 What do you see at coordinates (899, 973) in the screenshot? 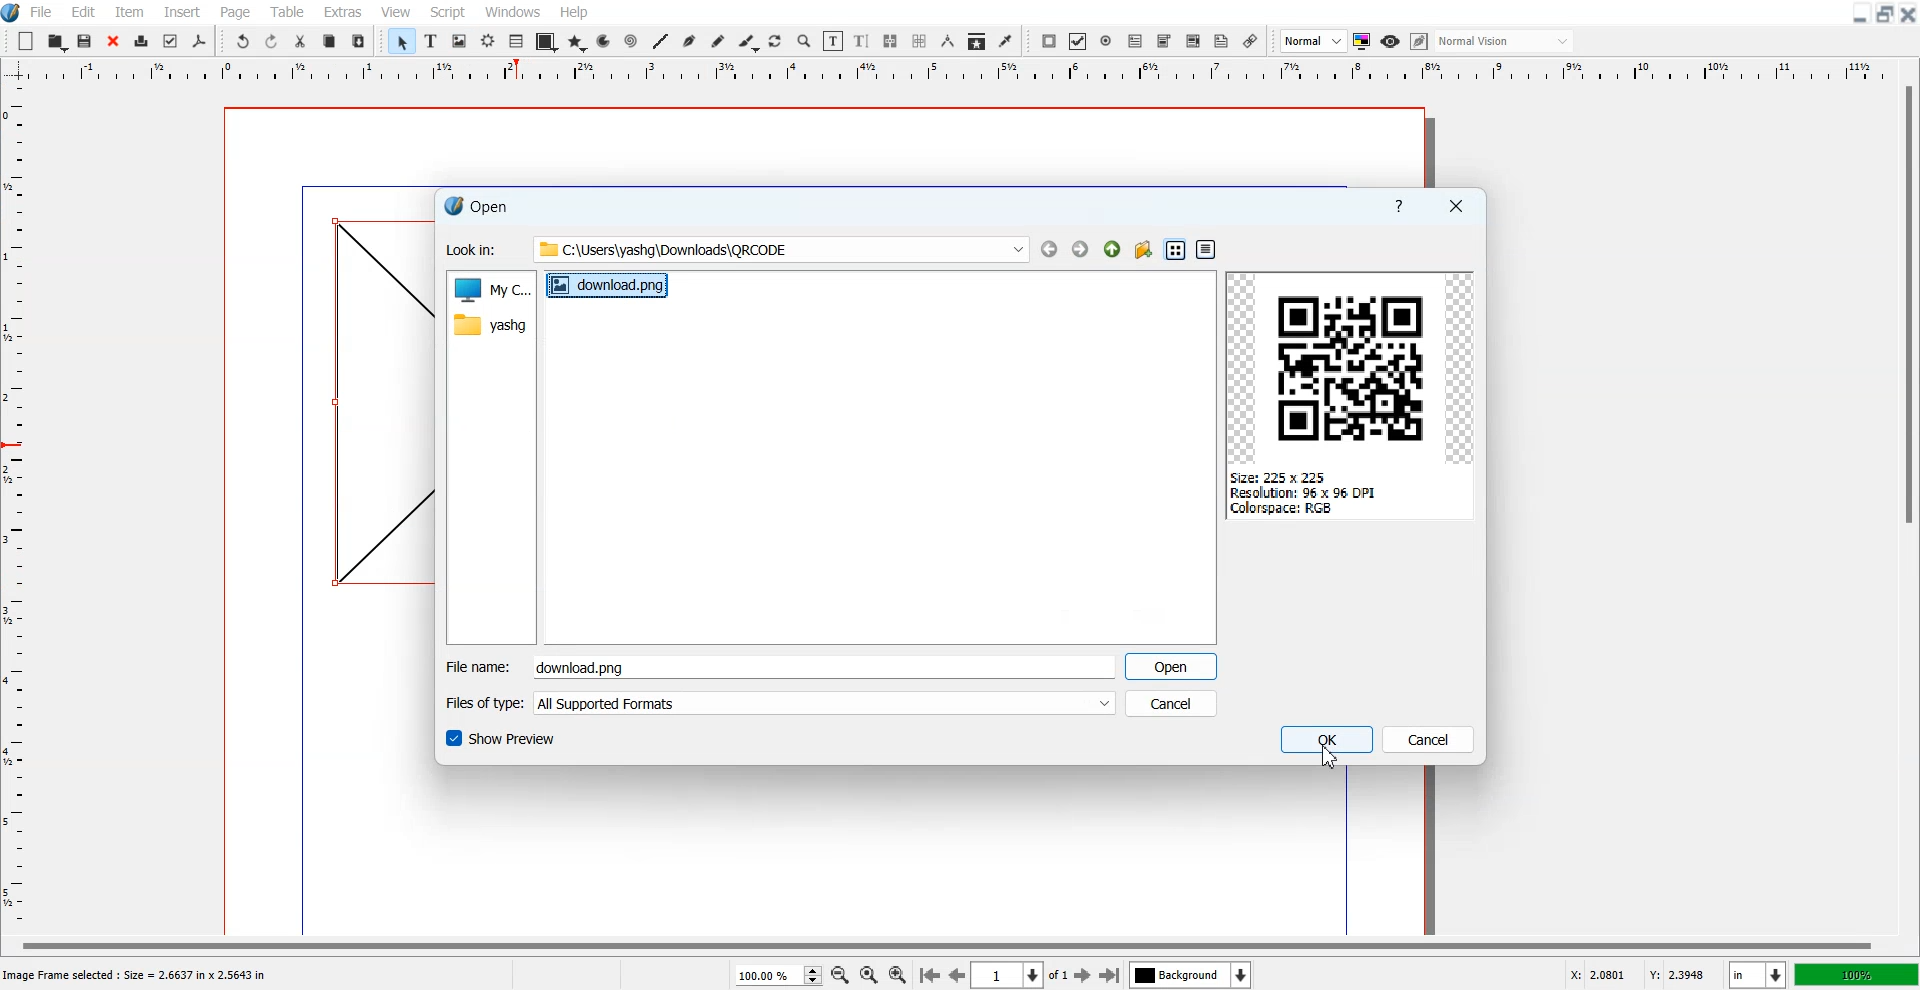
I see `Zoom In` at bounding box center [899, 973].